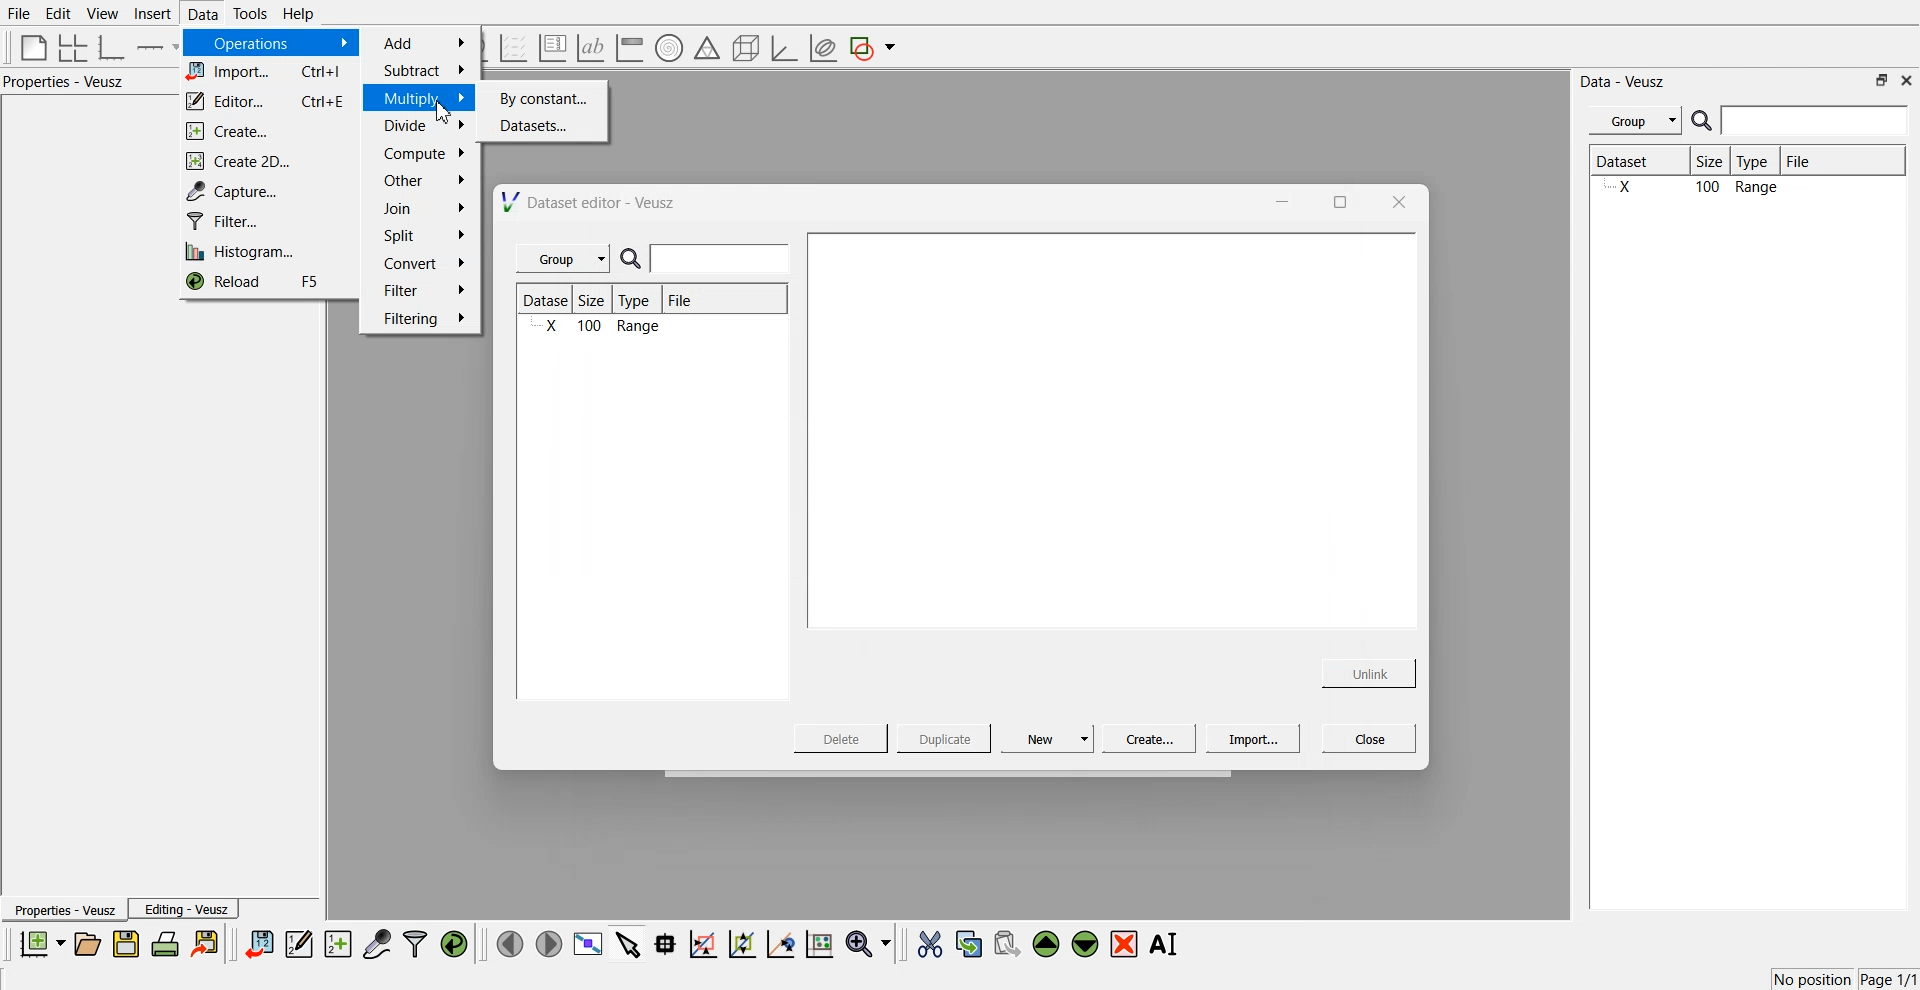  Describe the element at coordinates (338, 944) in the screenshot. I see `create new datasets` at that location.